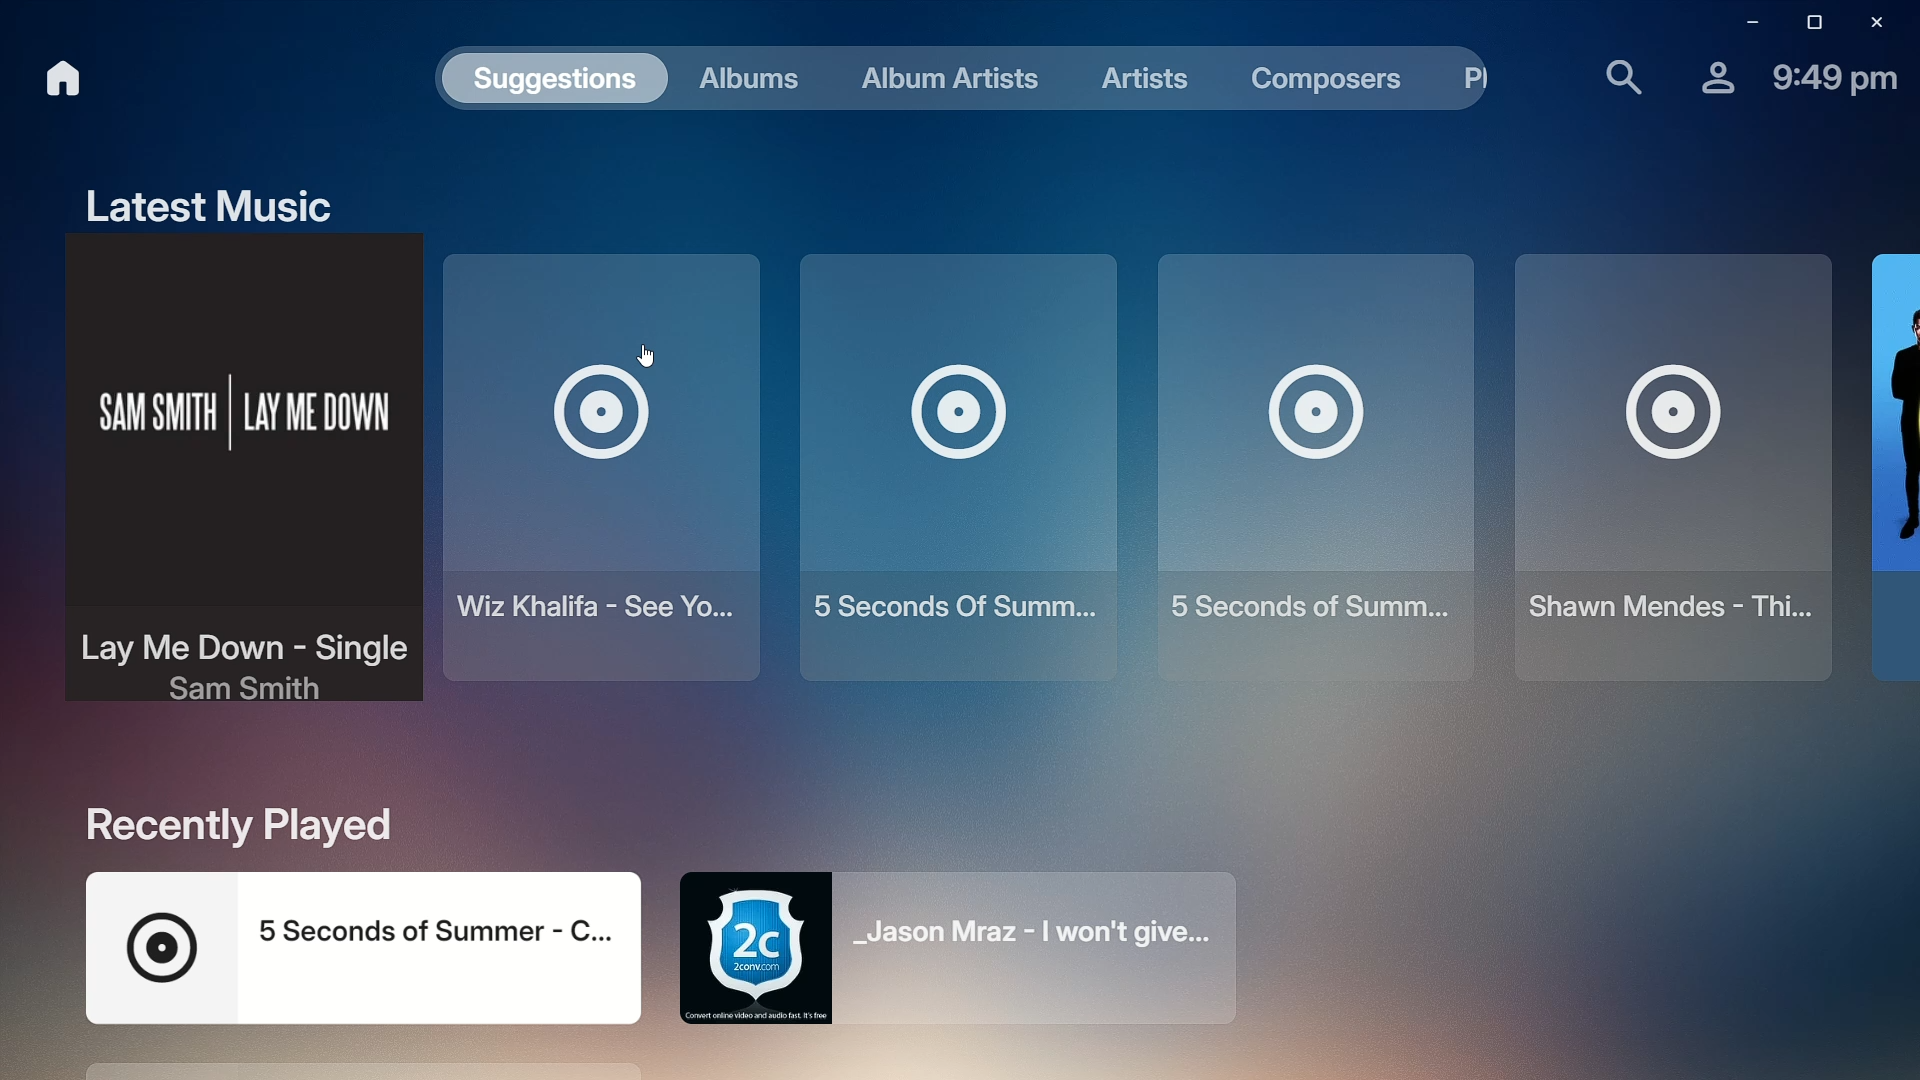 This screenshot has width=1920, height=1080. I want to click on Album Artists, so click(938, 79).